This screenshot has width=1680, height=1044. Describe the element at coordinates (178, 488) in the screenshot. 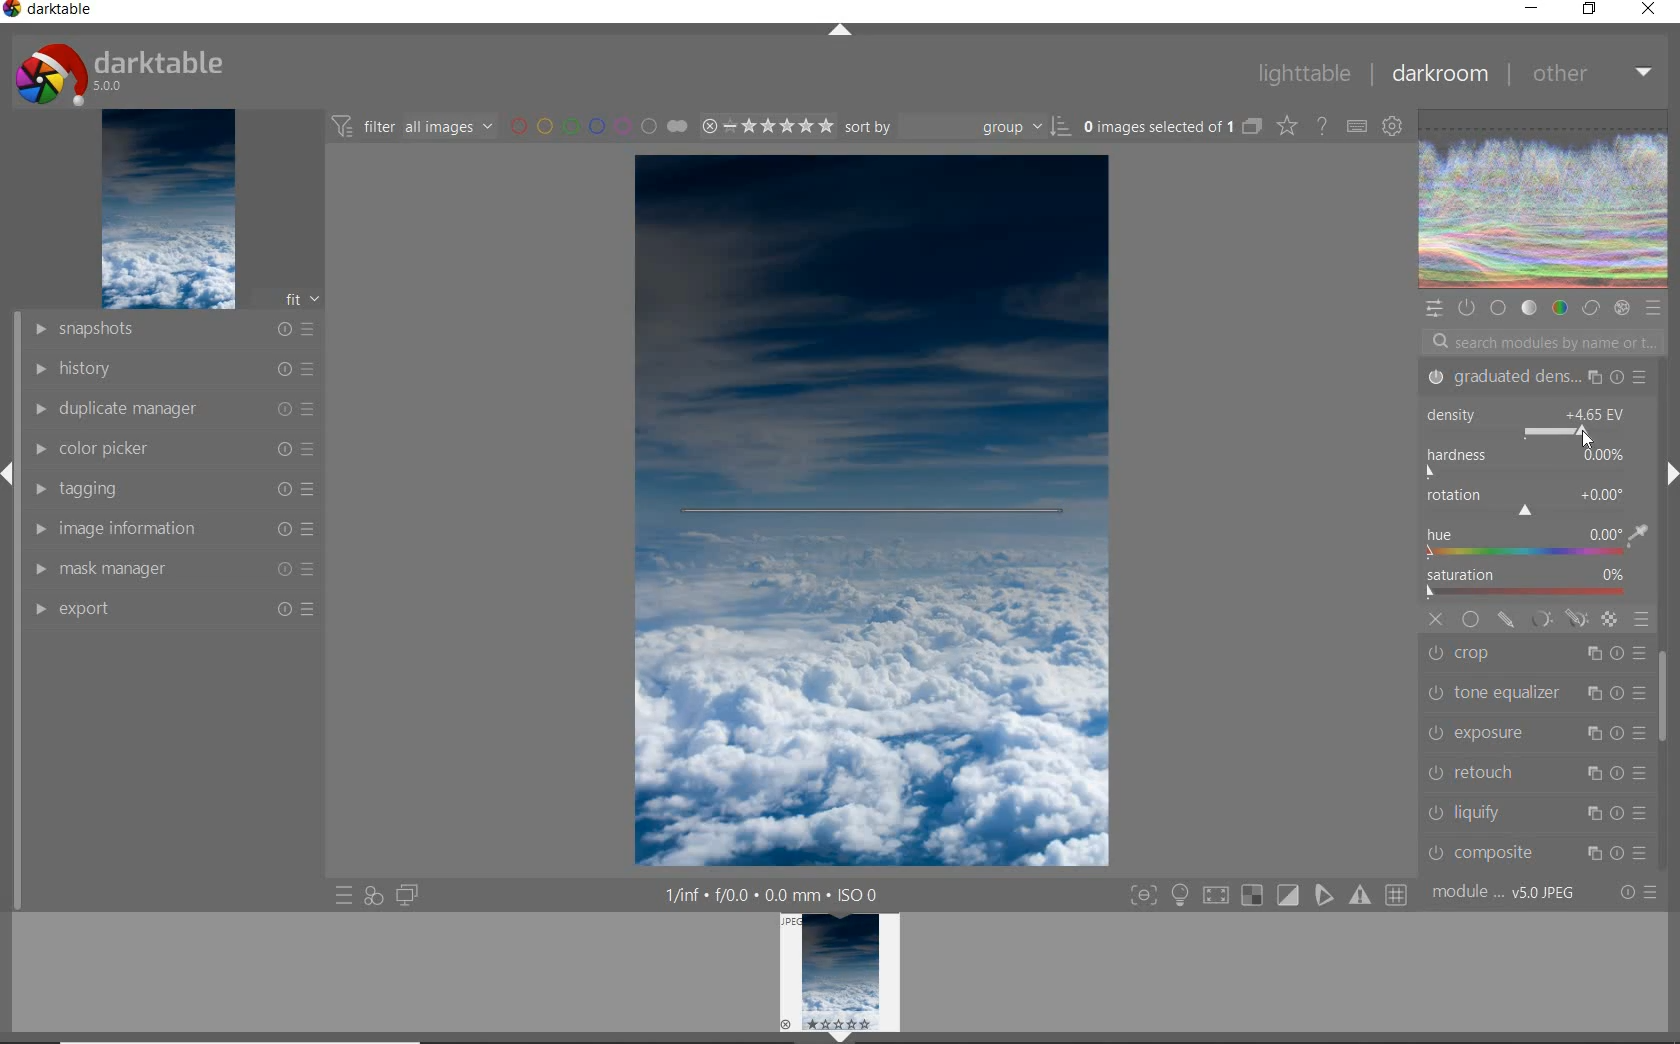

I see `TAGGING` at that location.